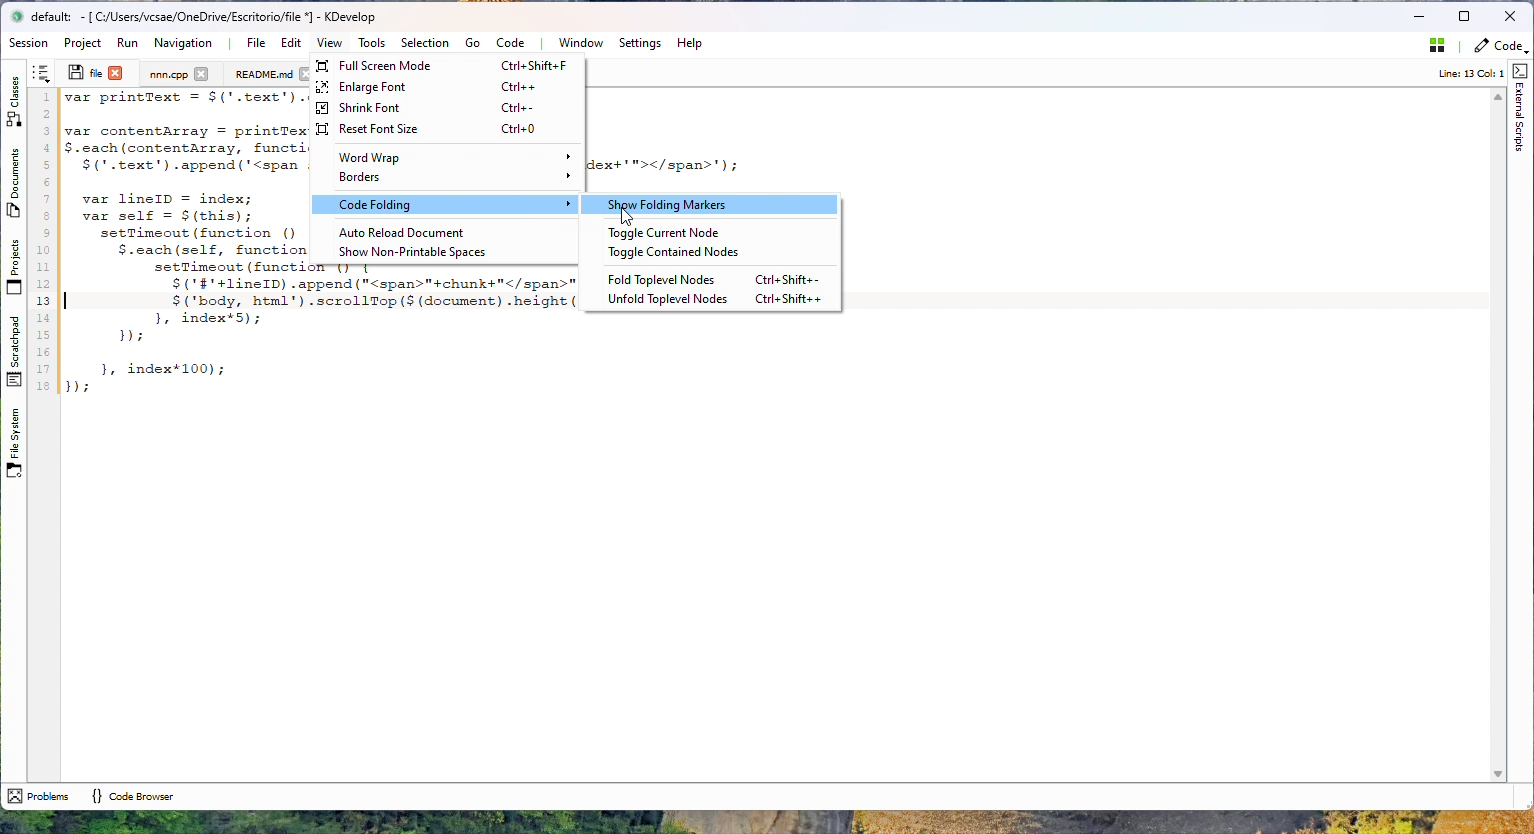  What do you see at coordinates (1499, 49) in the screenshot?
I see `code` at bounding box center [1499, 49].